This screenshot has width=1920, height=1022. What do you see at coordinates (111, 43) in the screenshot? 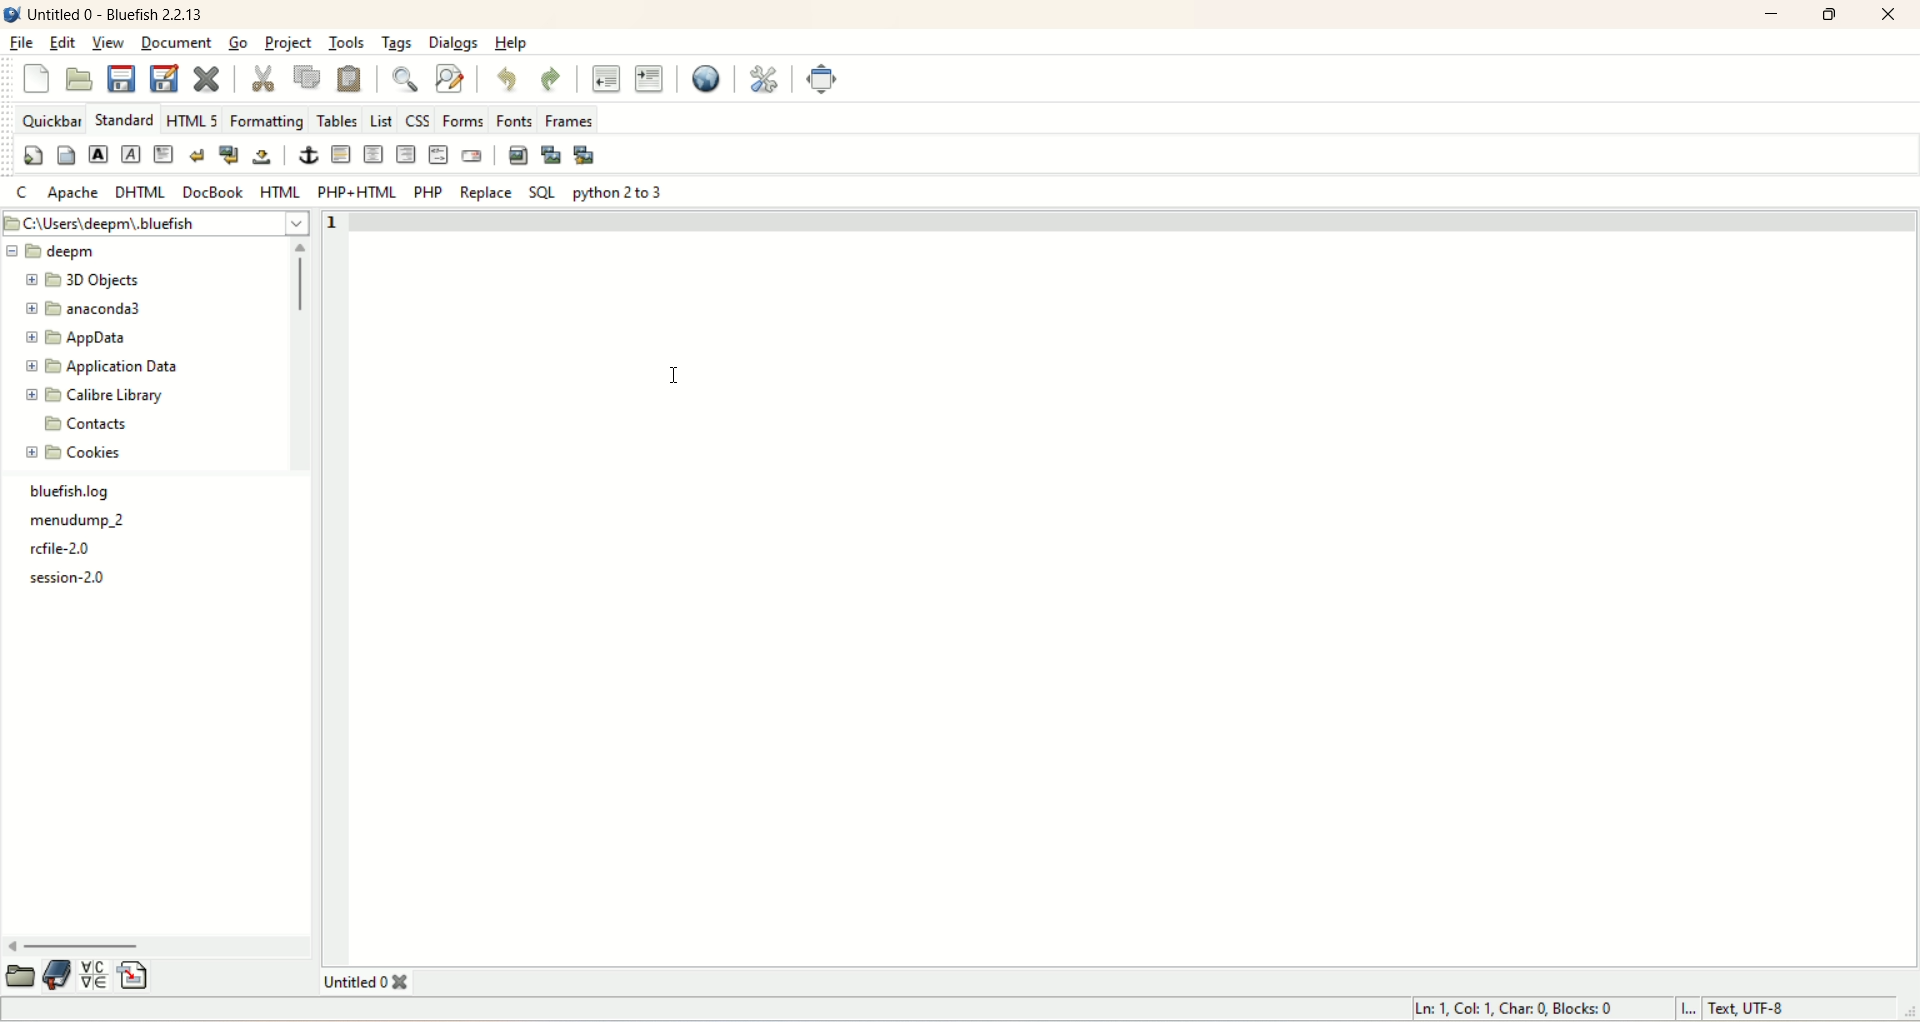
I see `view` at bounding box center [111, 43].